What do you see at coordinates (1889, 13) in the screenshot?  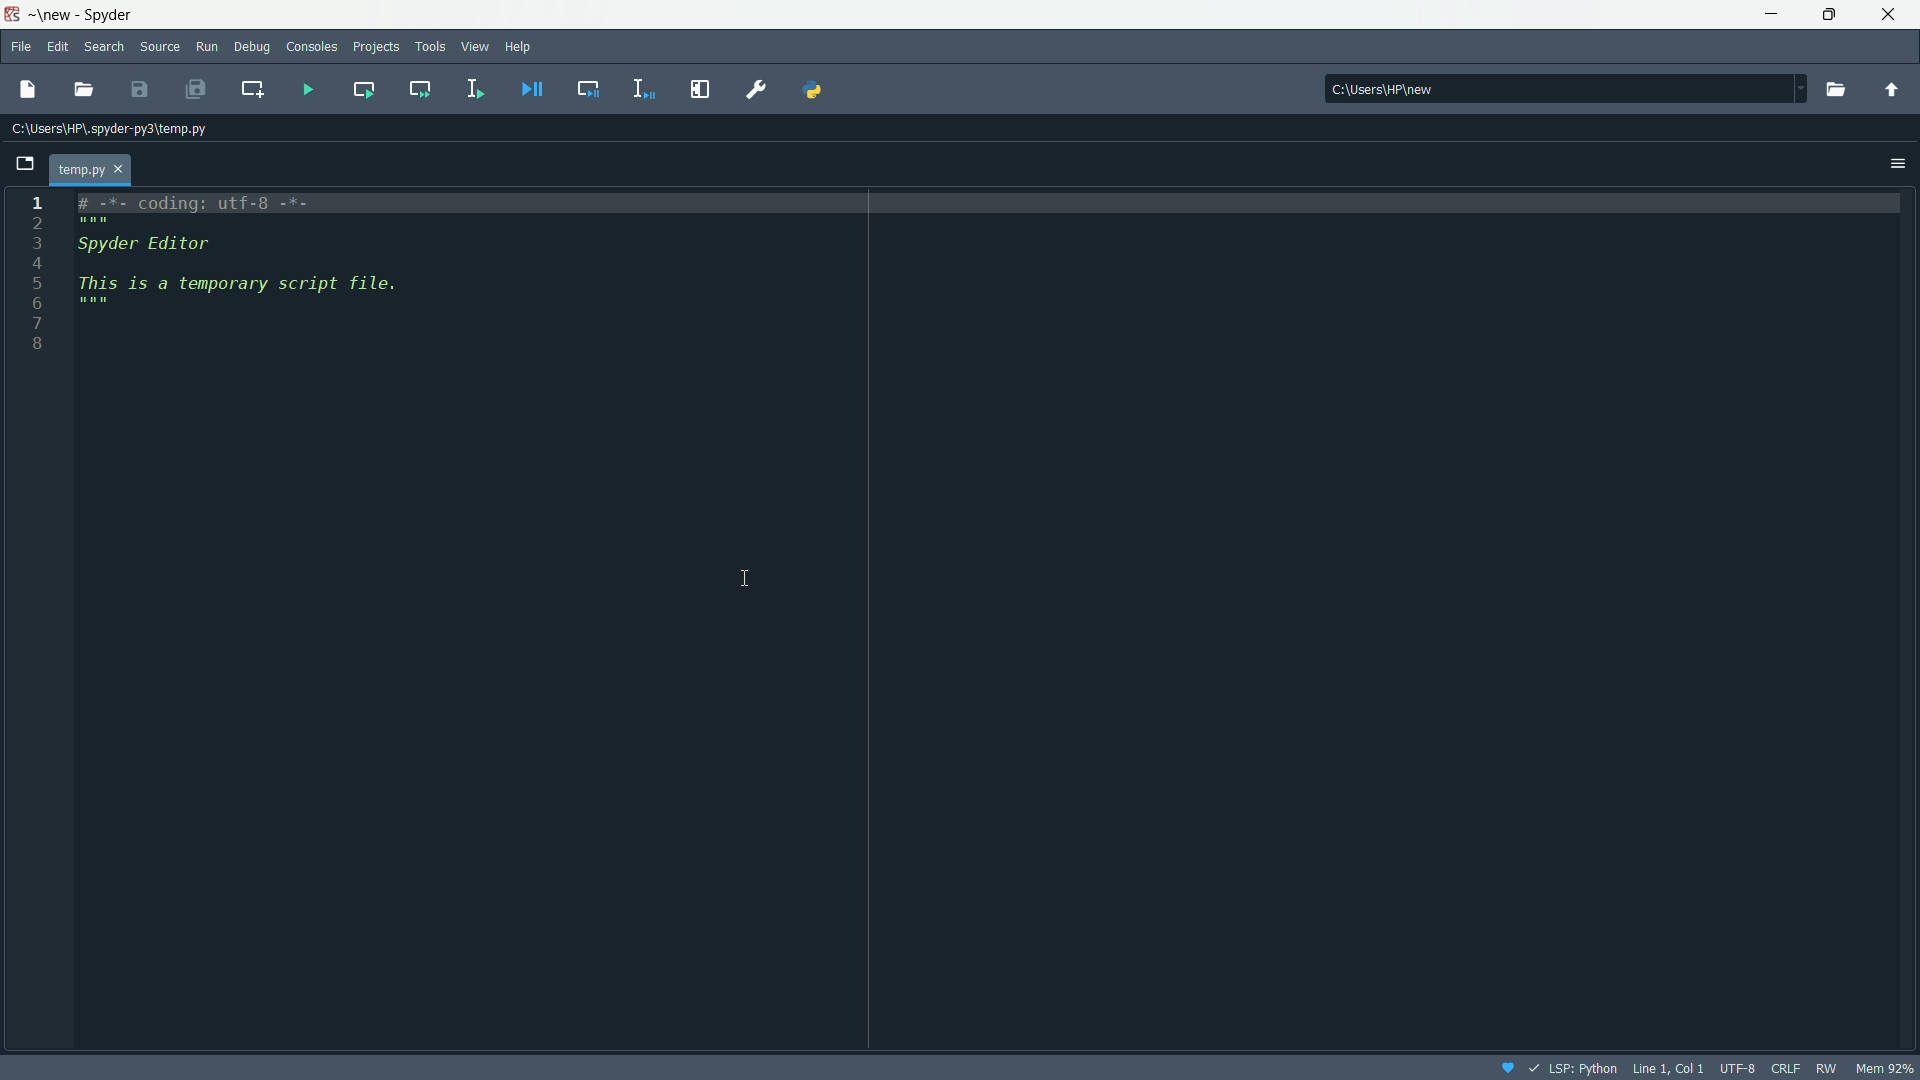 I see `close ` at bounding box center [1889, 13].